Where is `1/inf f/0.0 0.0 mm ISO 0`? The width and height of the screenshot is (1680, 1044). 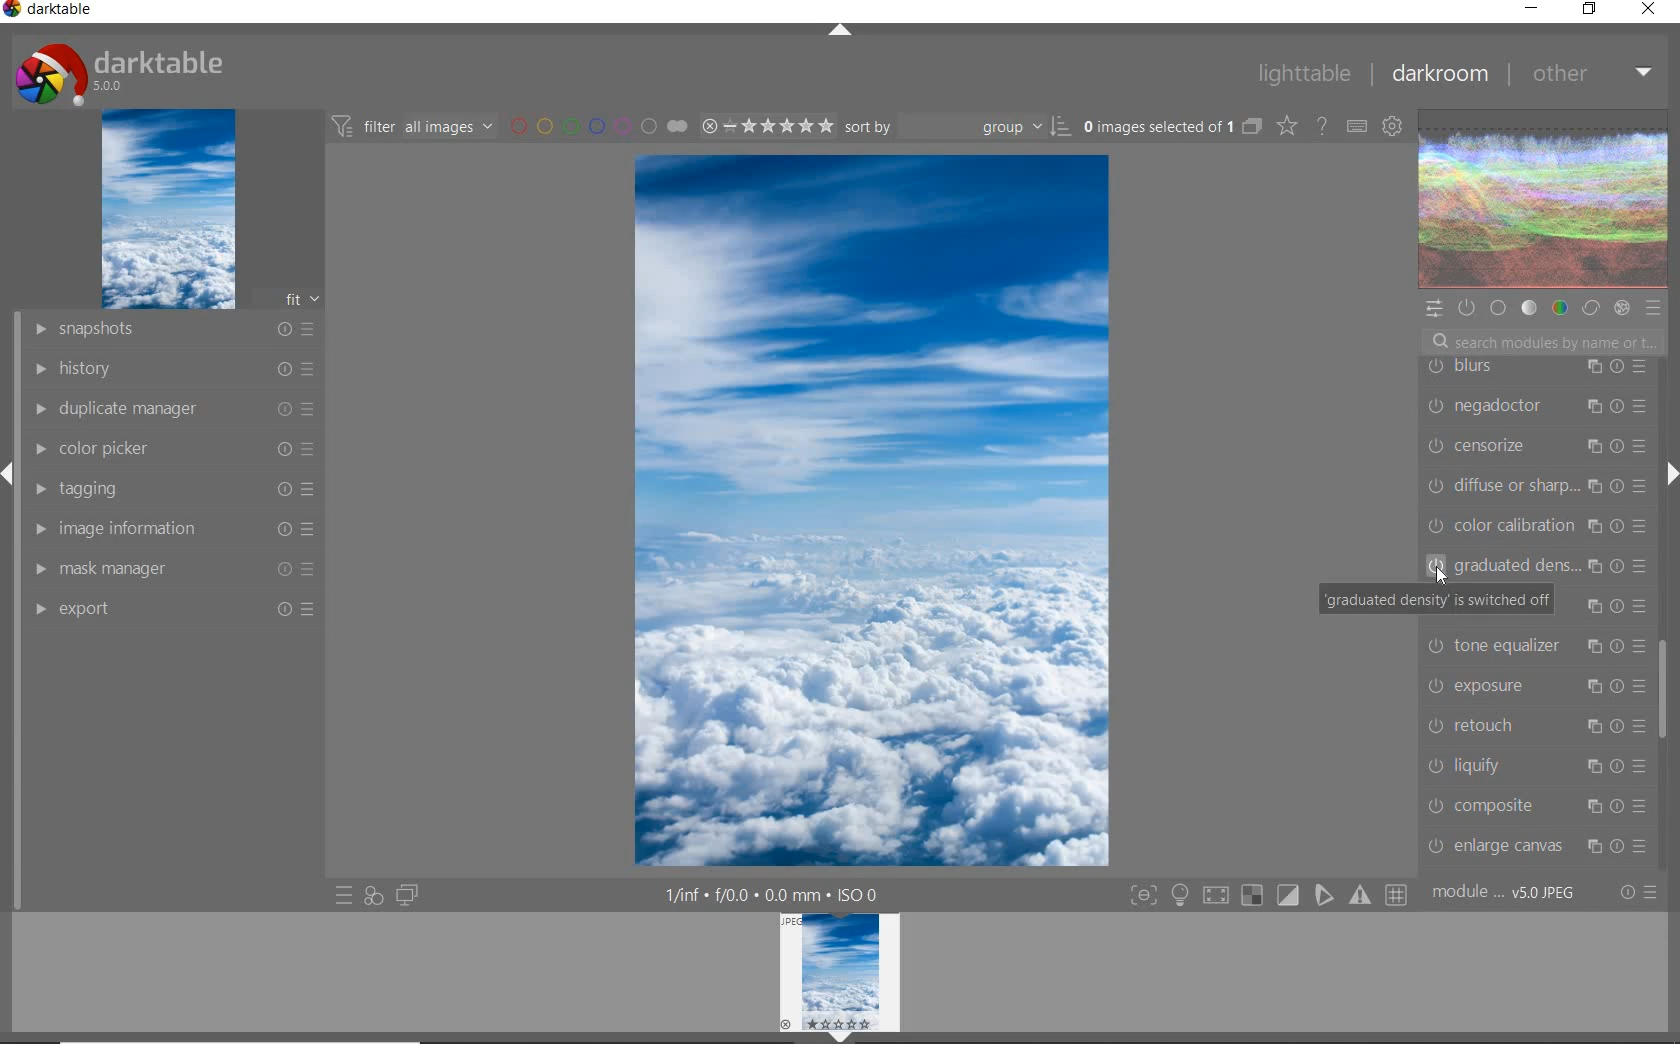
1/inf f/0.0 0.0 mm ISO 0 is located at coordinates (776, 893).